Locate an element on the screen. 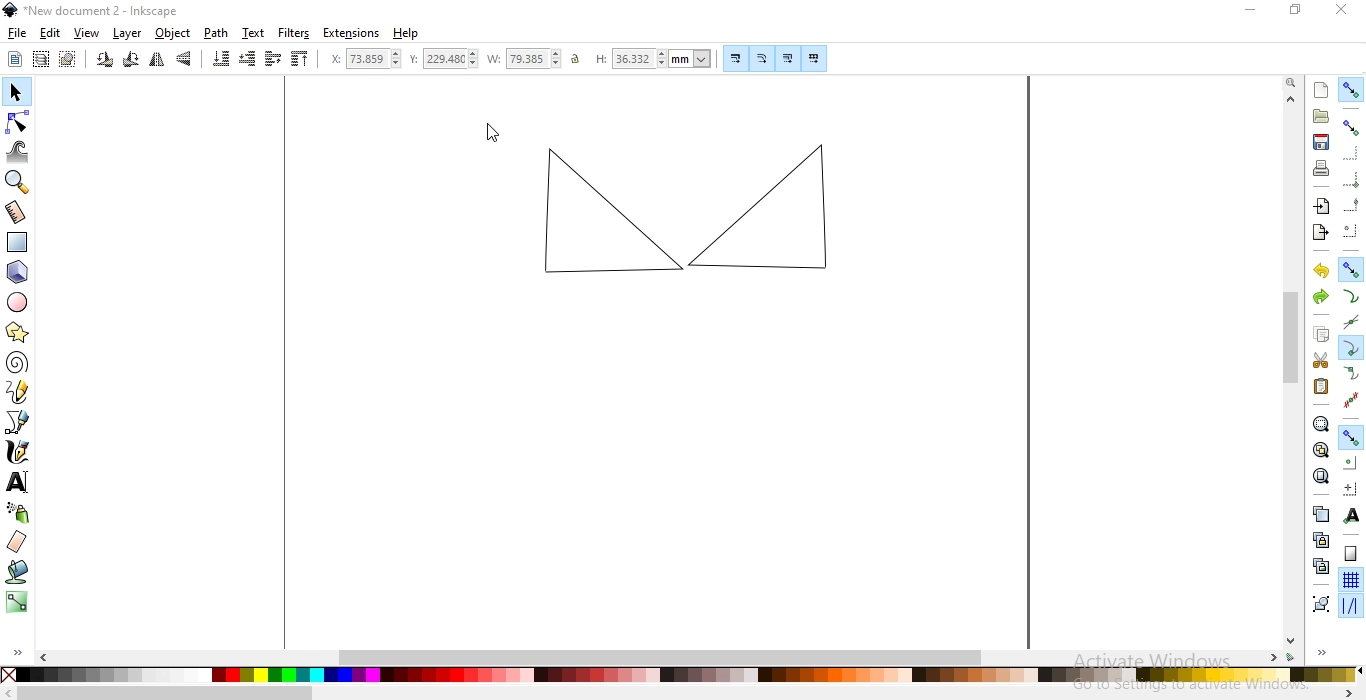 The height and width of the screenshot is (700, 1366). horizontal coordinate of selection is located at coordinates (359, 58).